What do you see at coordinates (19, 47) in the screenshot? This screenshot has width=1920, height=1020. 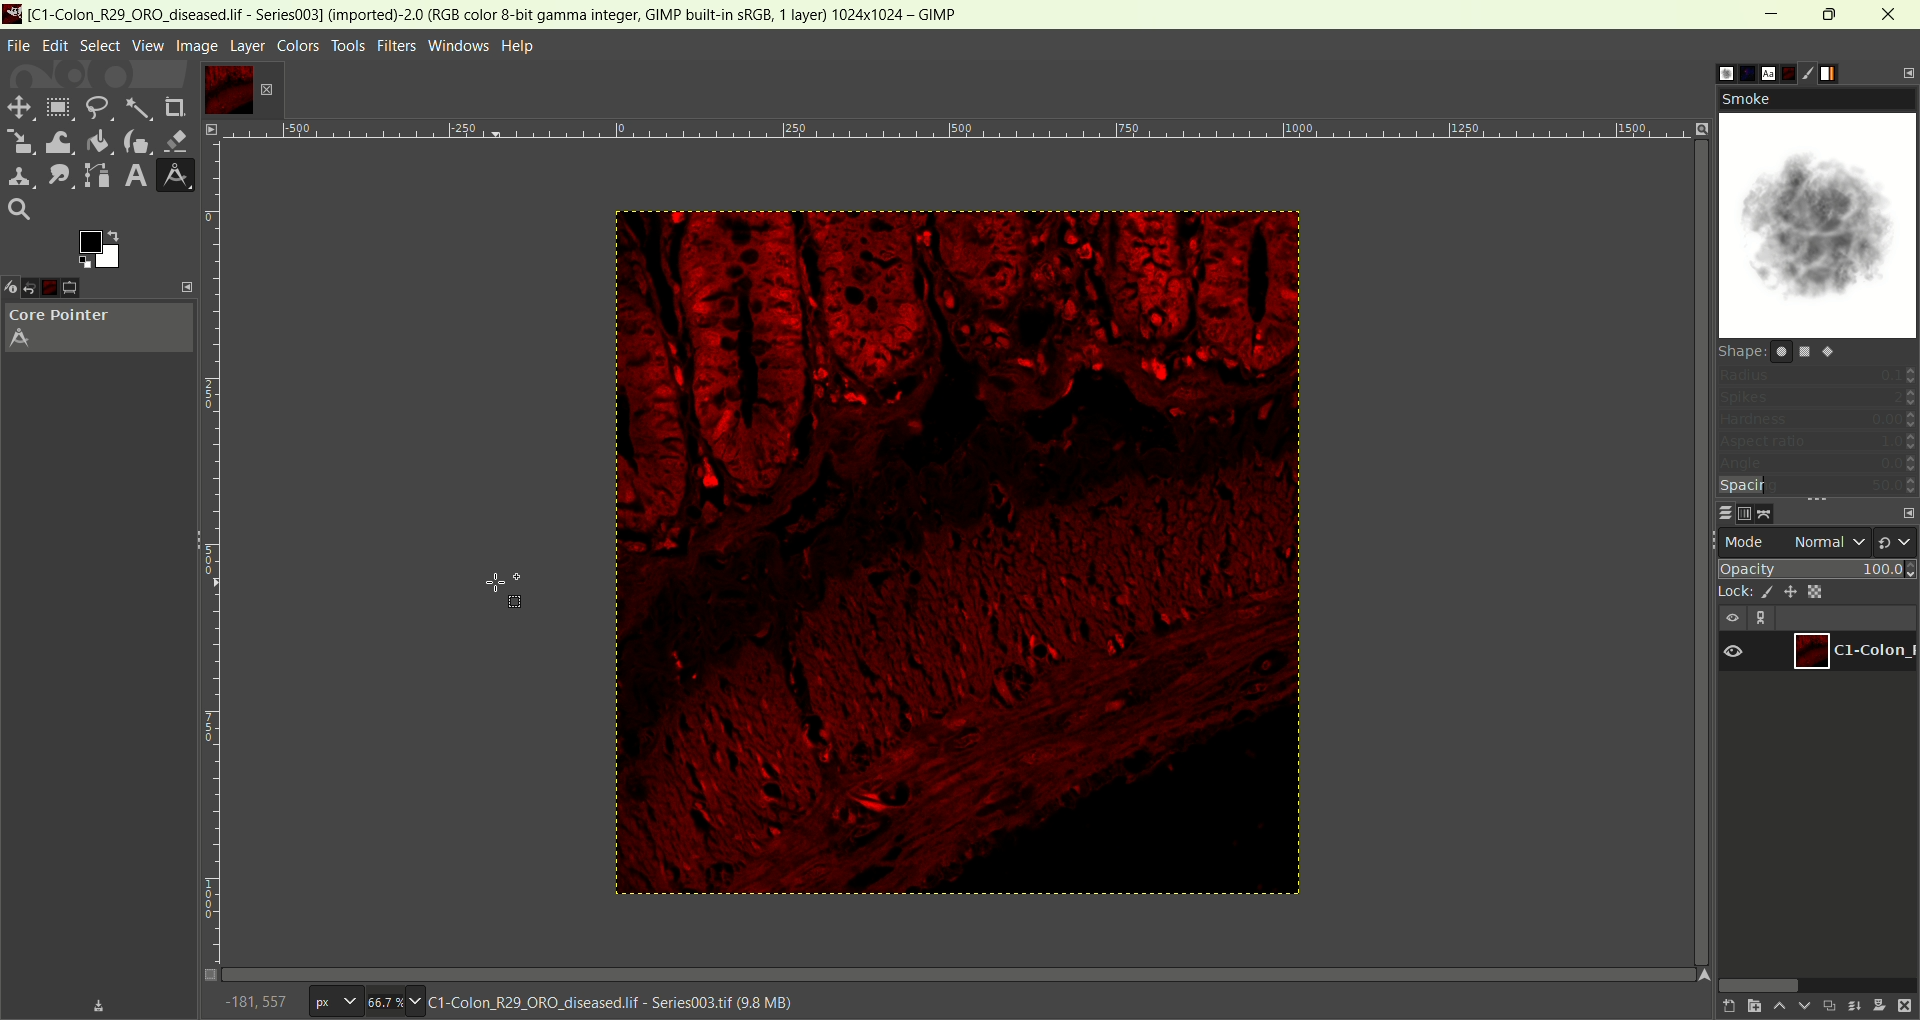 I see `file` at bounding box center [19, 47].